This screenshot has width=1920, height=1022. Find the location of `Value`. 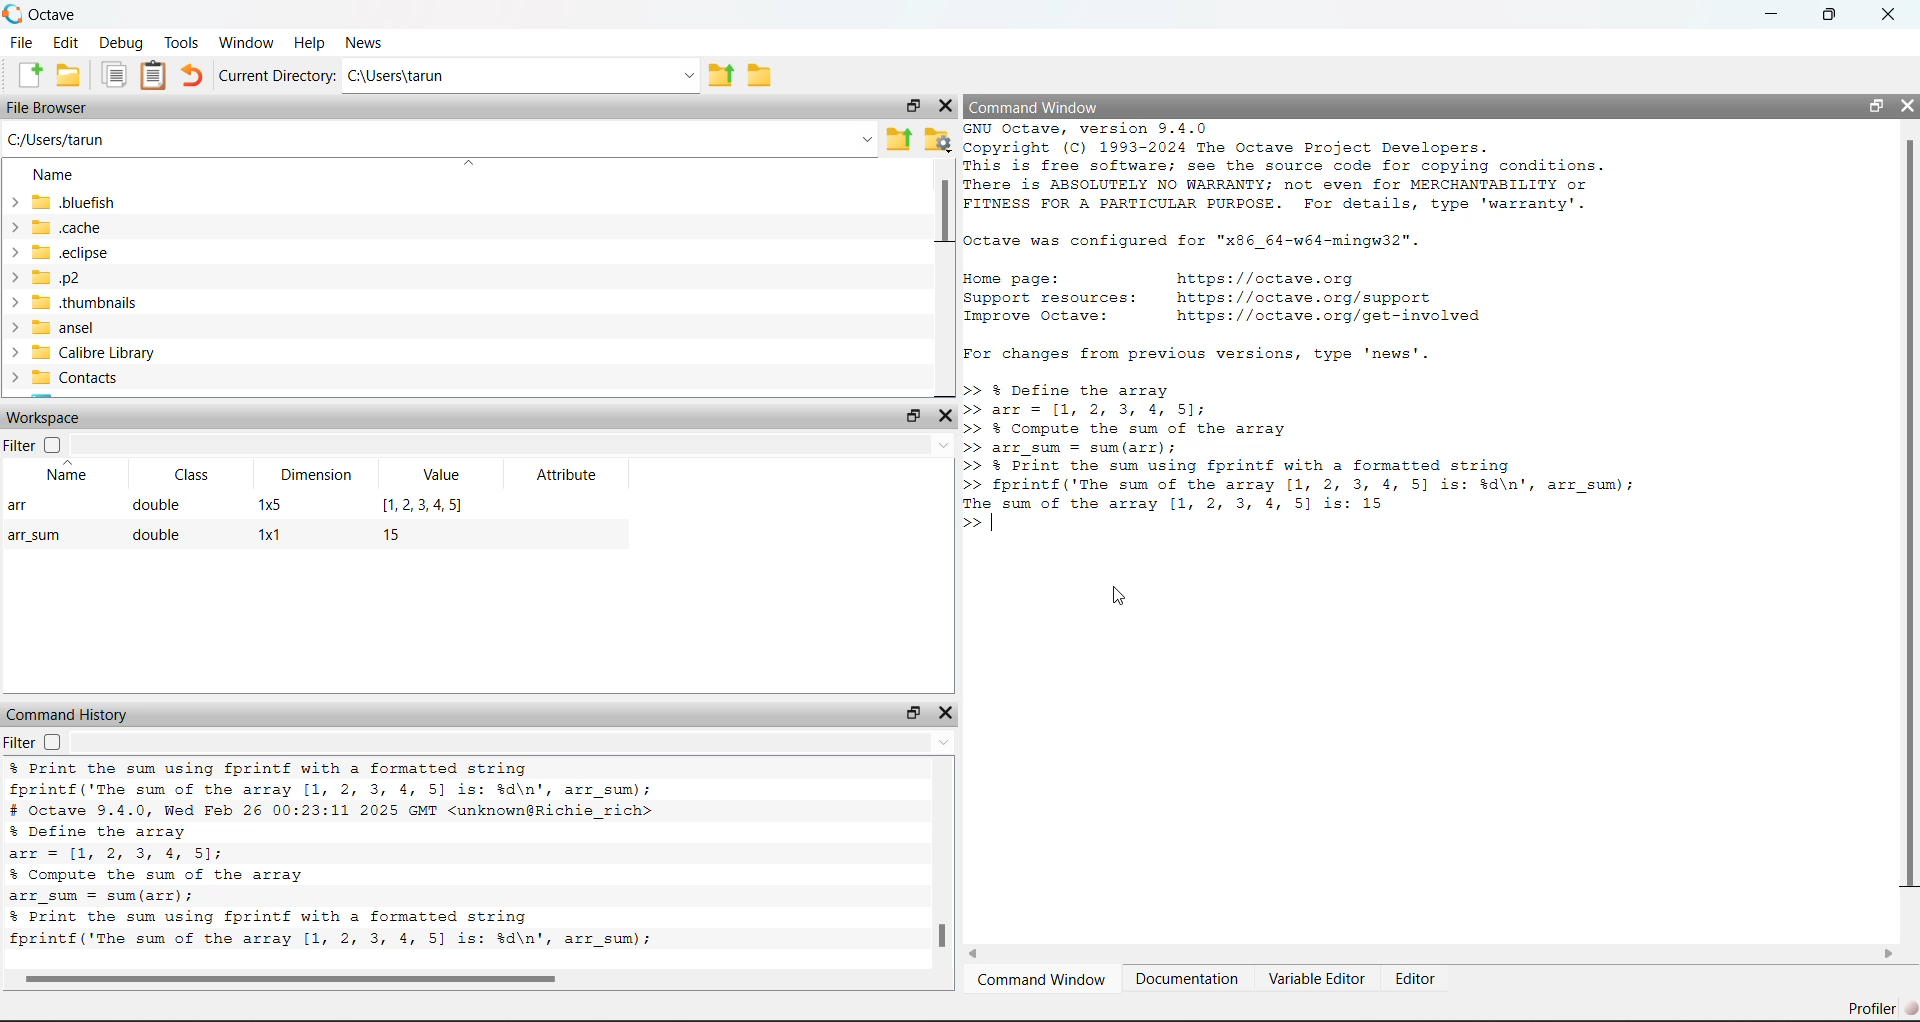

Value is located at coordinates (447, 474).